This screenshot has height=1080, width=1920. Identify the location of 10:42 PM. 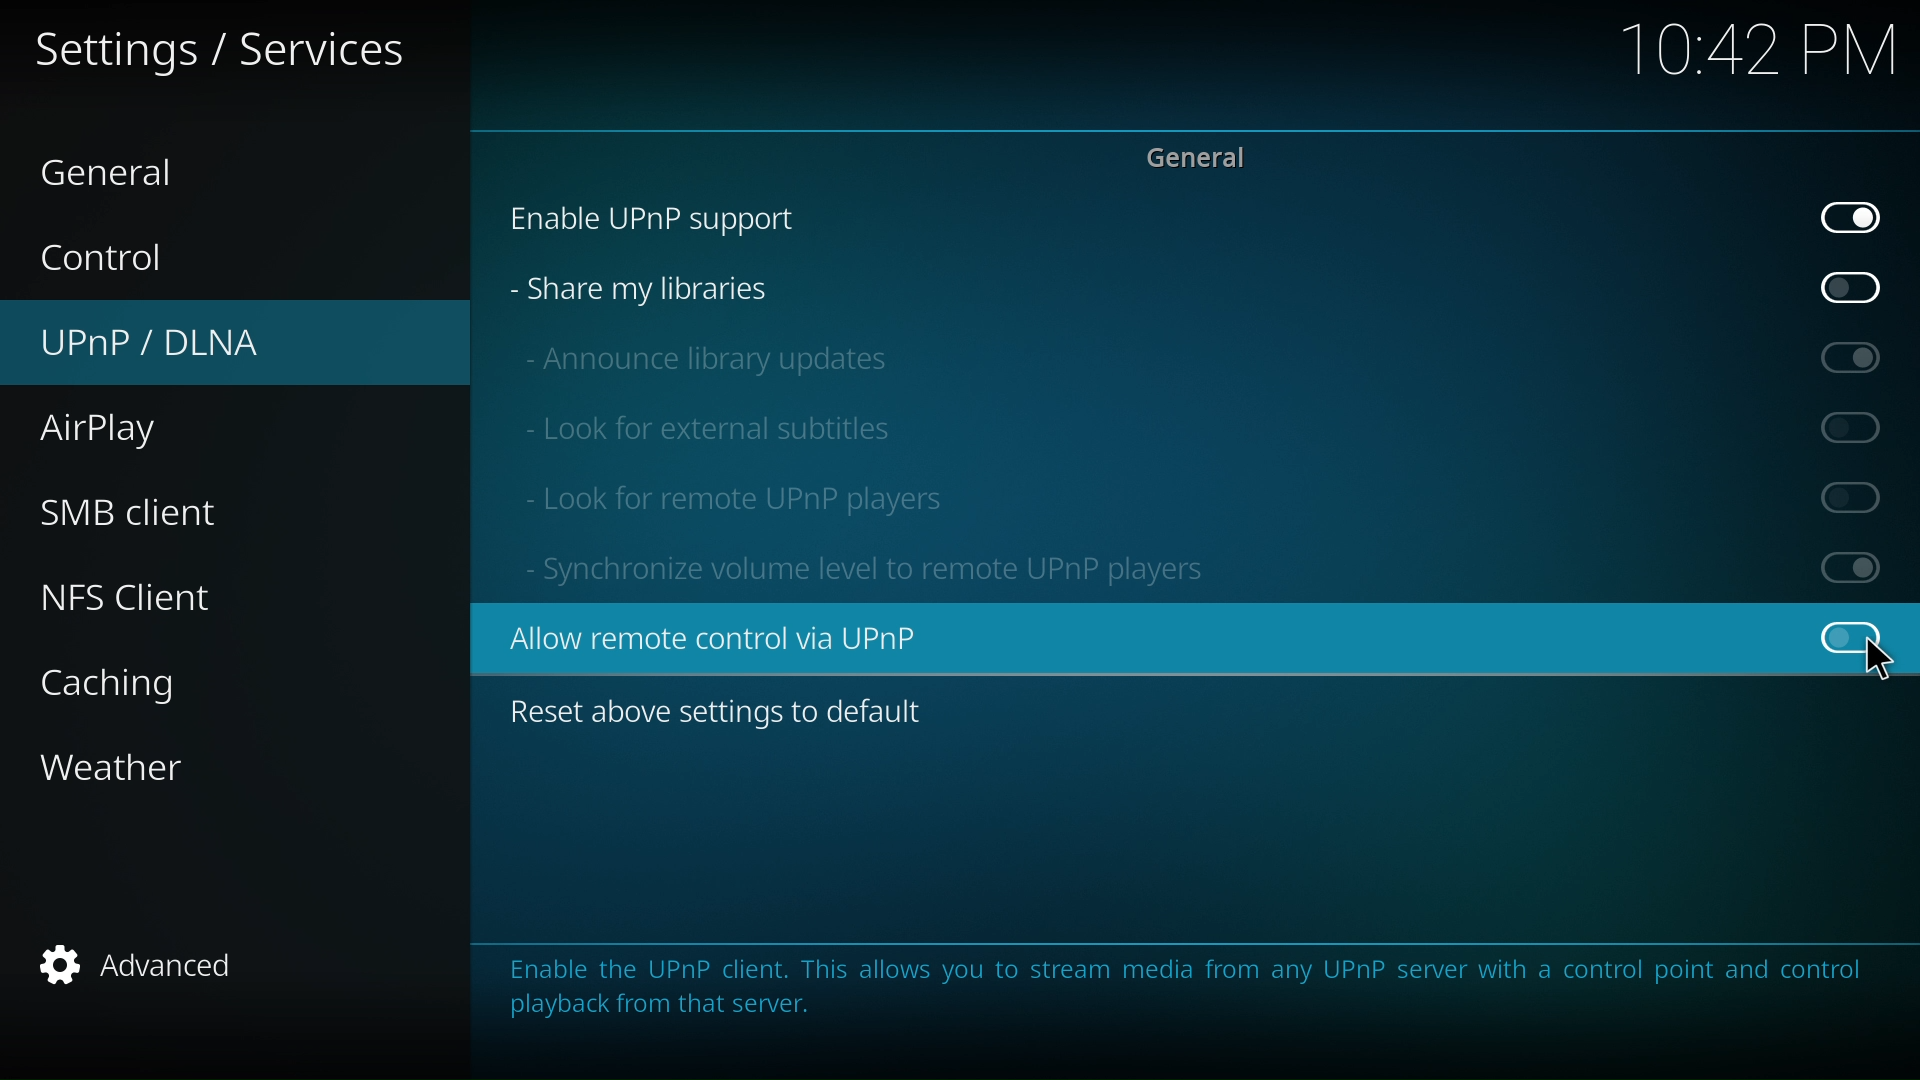
(1756, 49).